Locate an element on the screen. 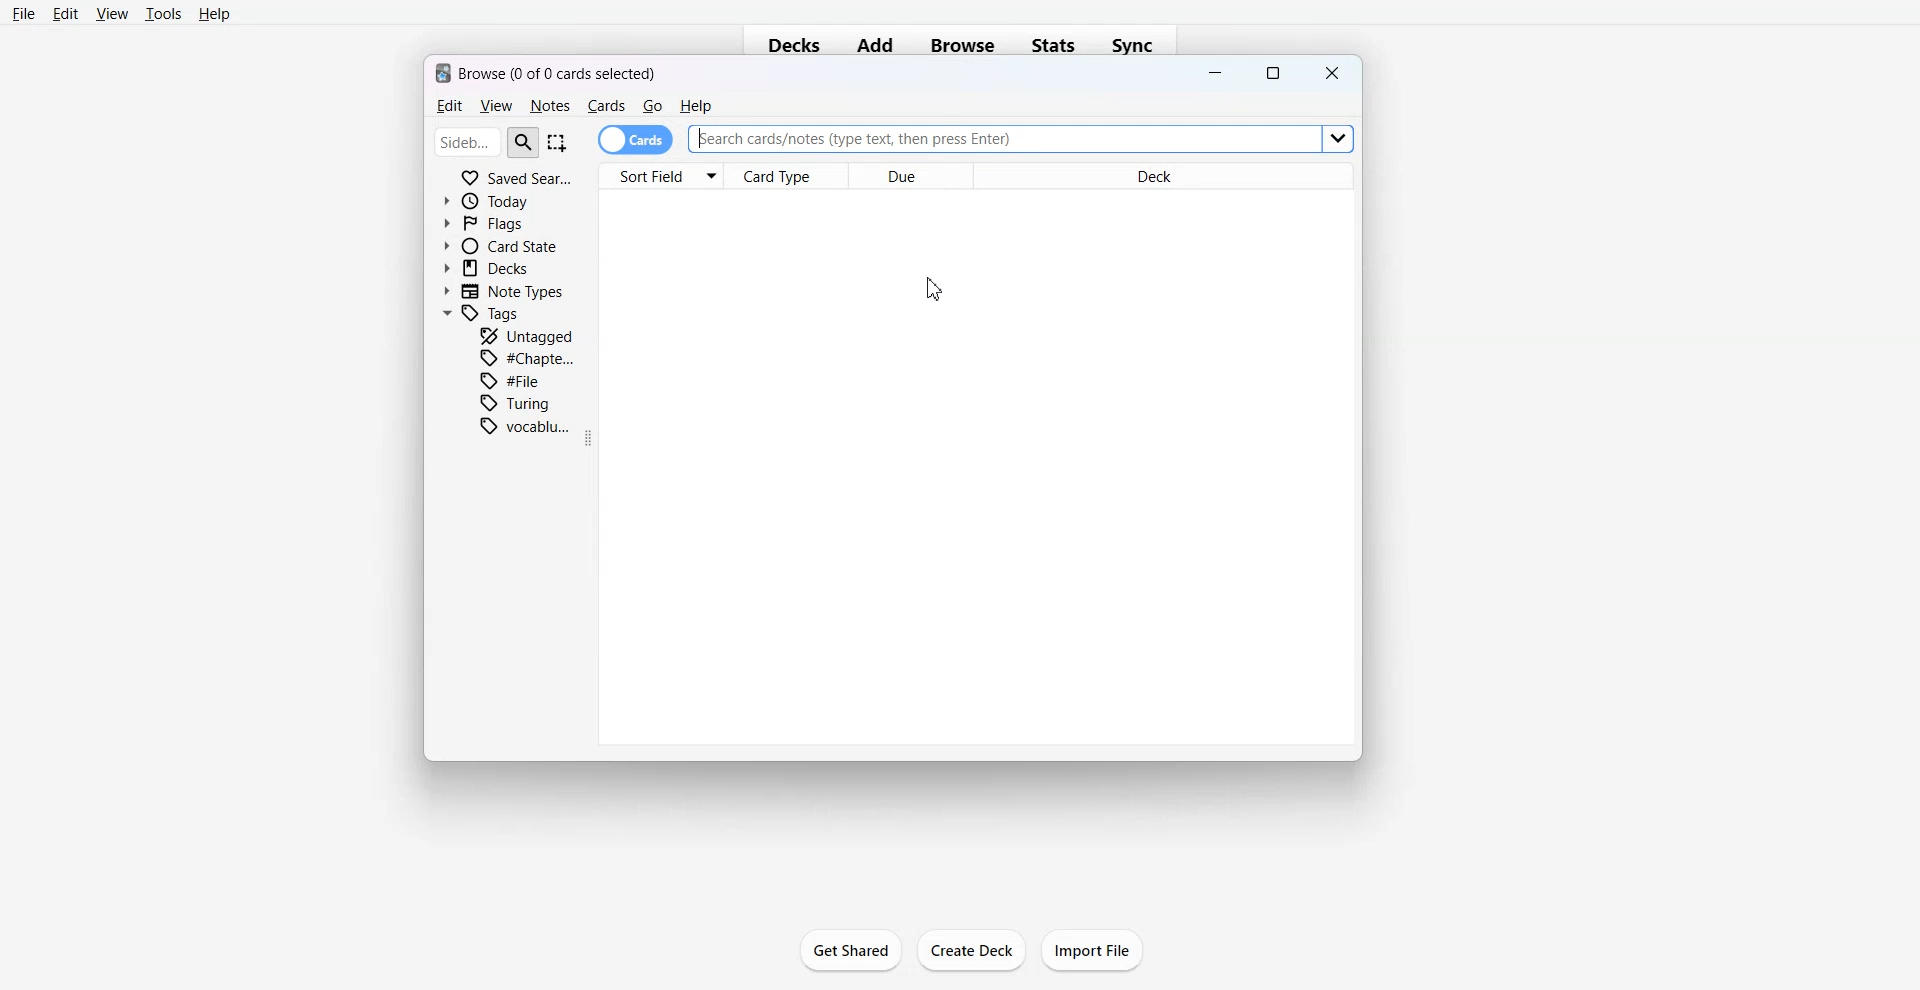 The image size is (1920, 990). Tags is located at coordinates (483, 314).